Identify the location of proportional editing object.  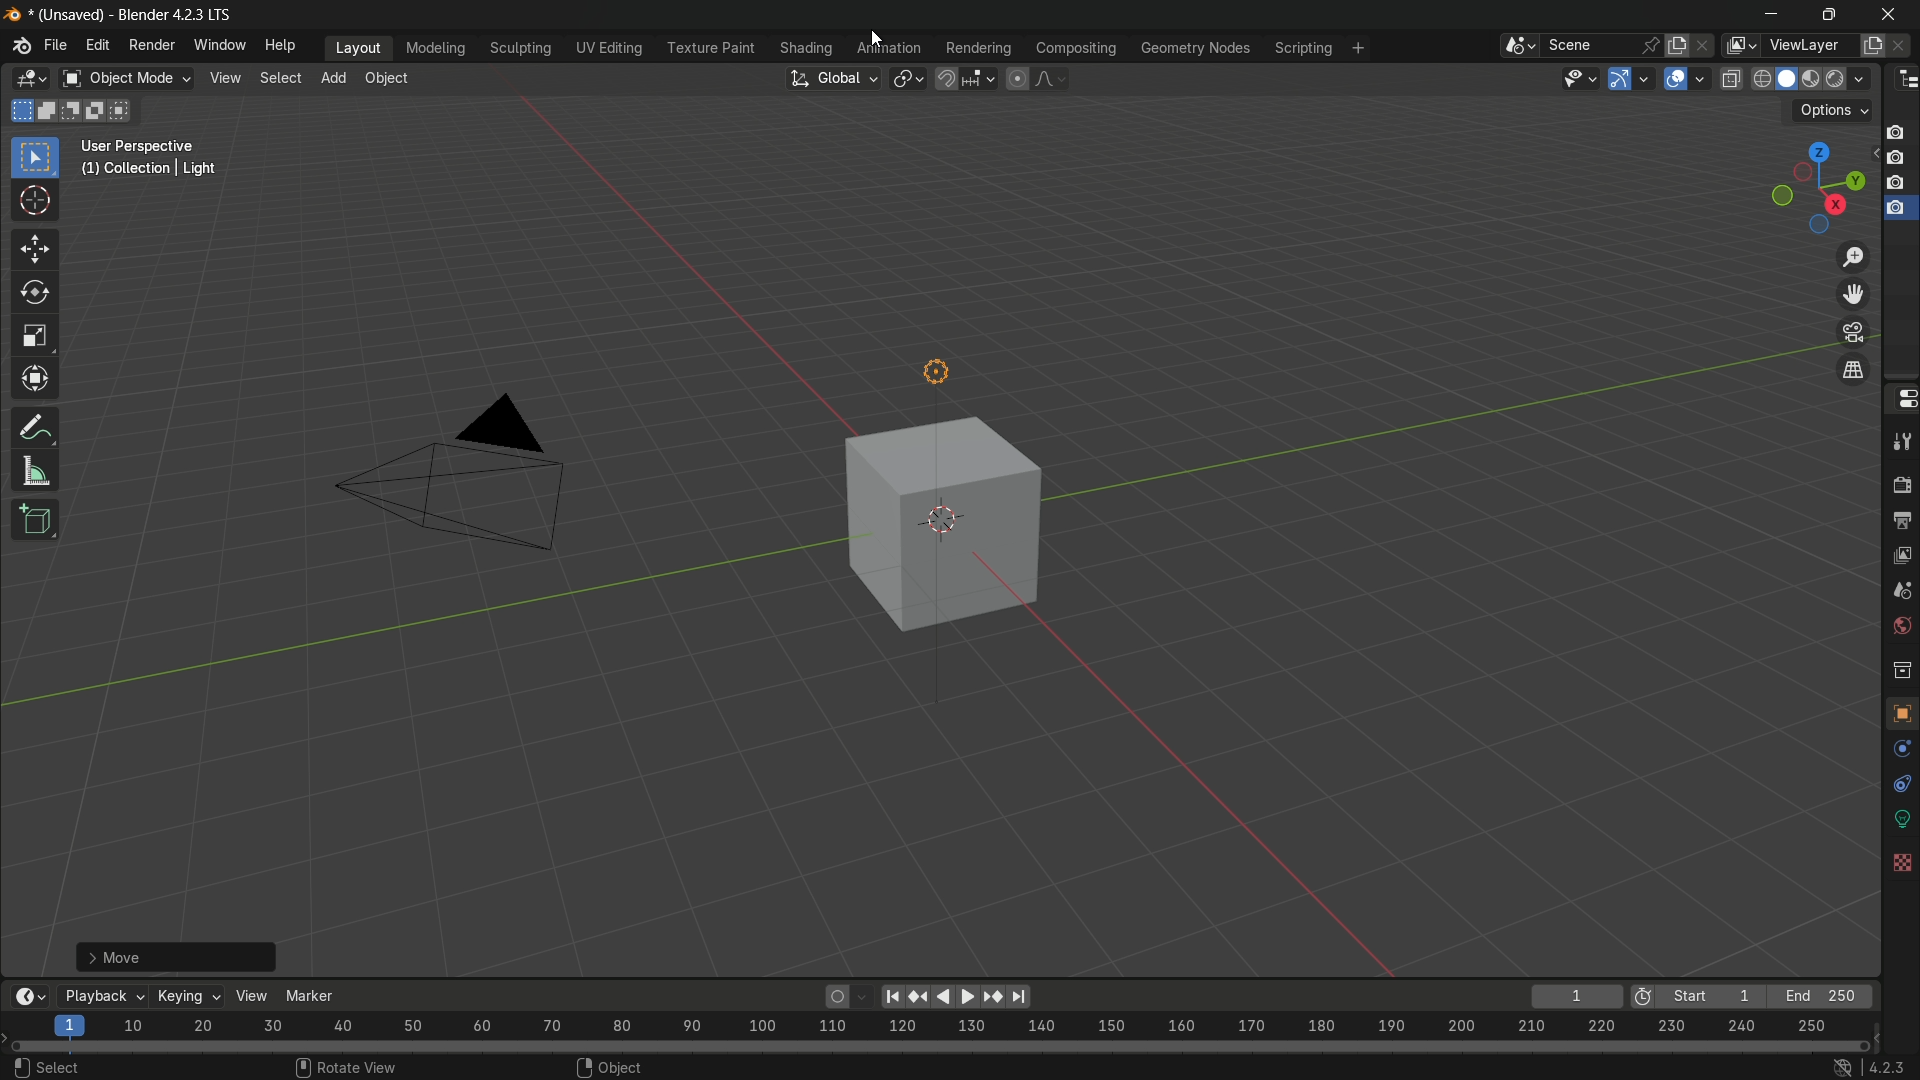
(1017, 79).